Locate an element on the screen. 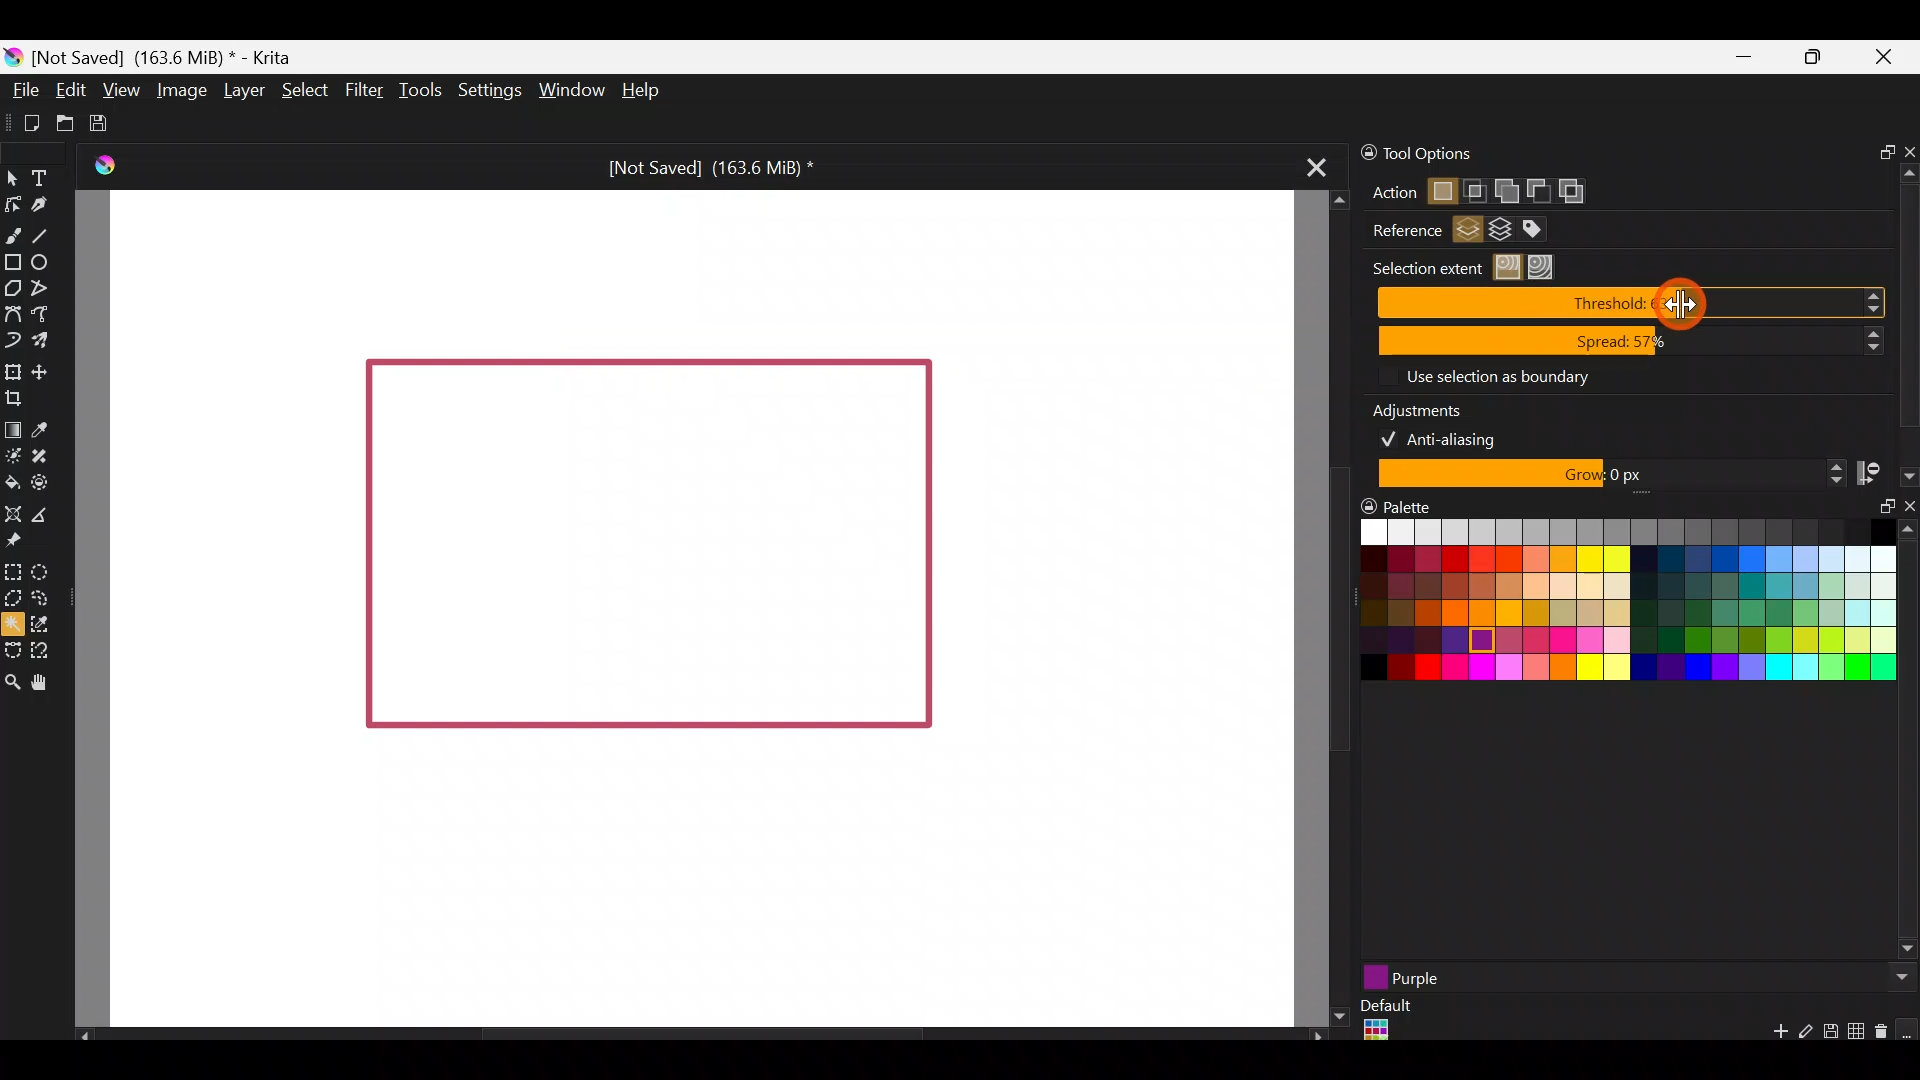 Image resolution: width=1920 pixels, height=1080 pixels. Line tool is located at coordinates (48, 230).